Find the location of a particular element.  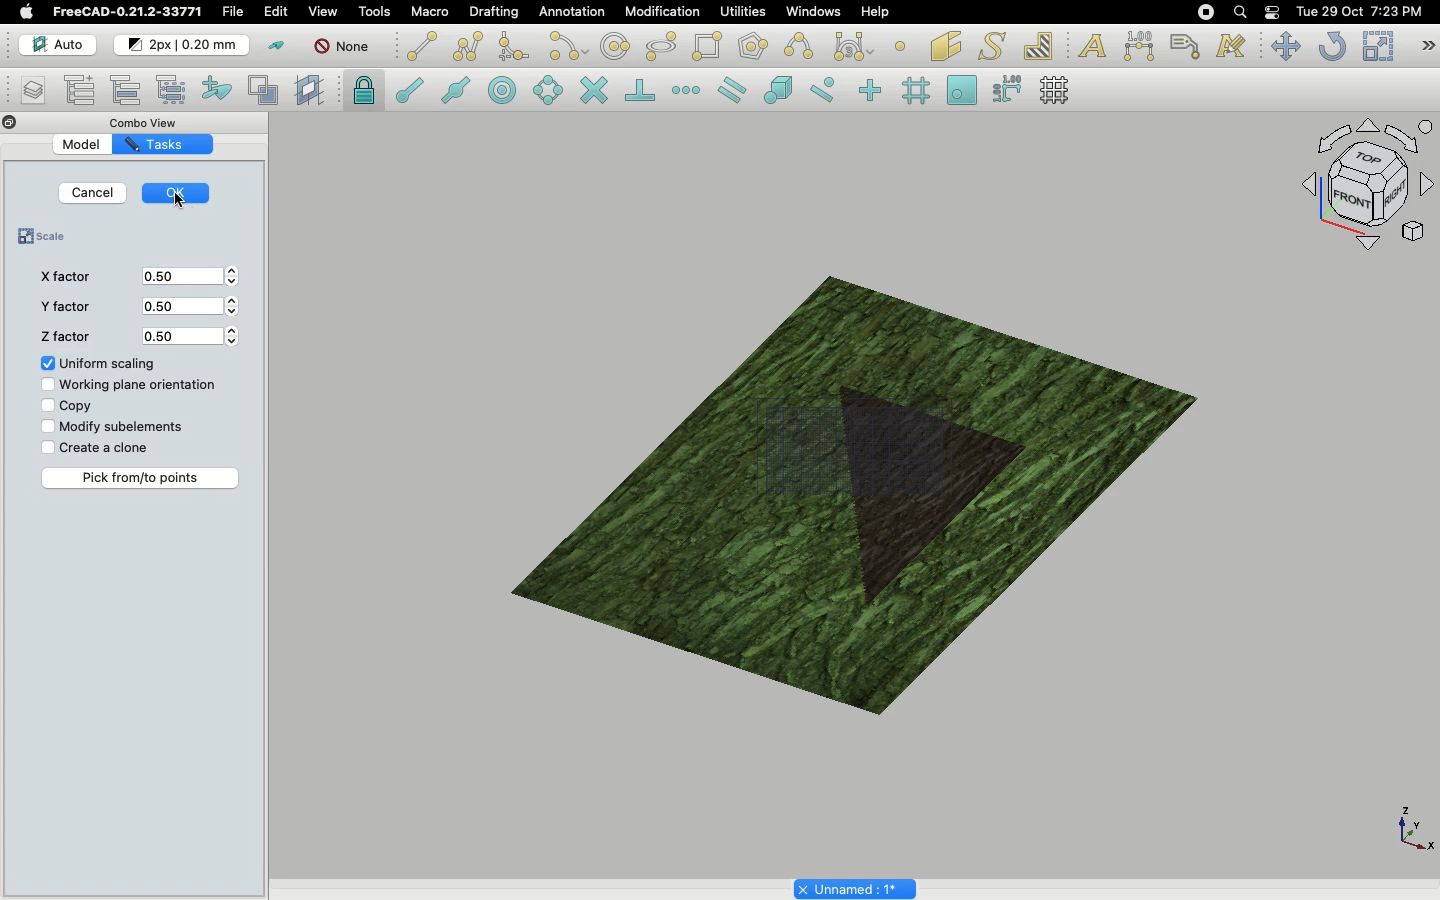

Manage layers is located at coordinates (26, 91).